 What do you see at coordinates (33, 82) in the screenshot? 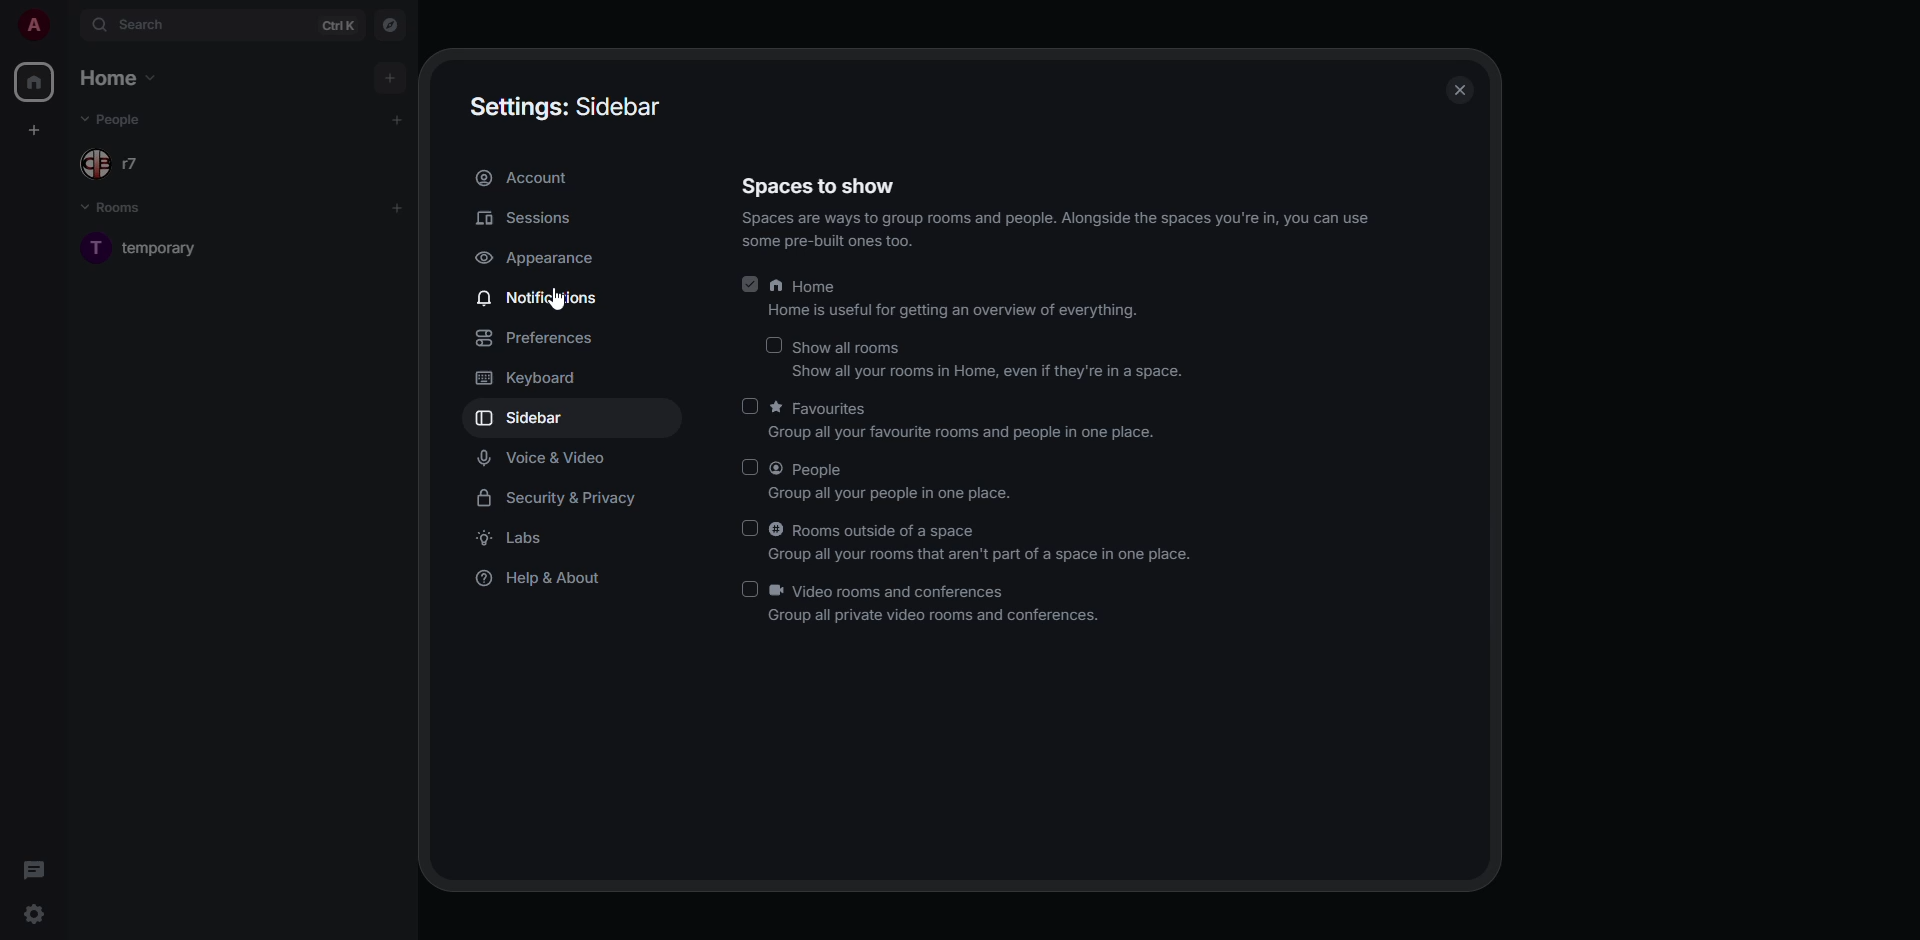
I see `home` at bounding box center [33, 82].